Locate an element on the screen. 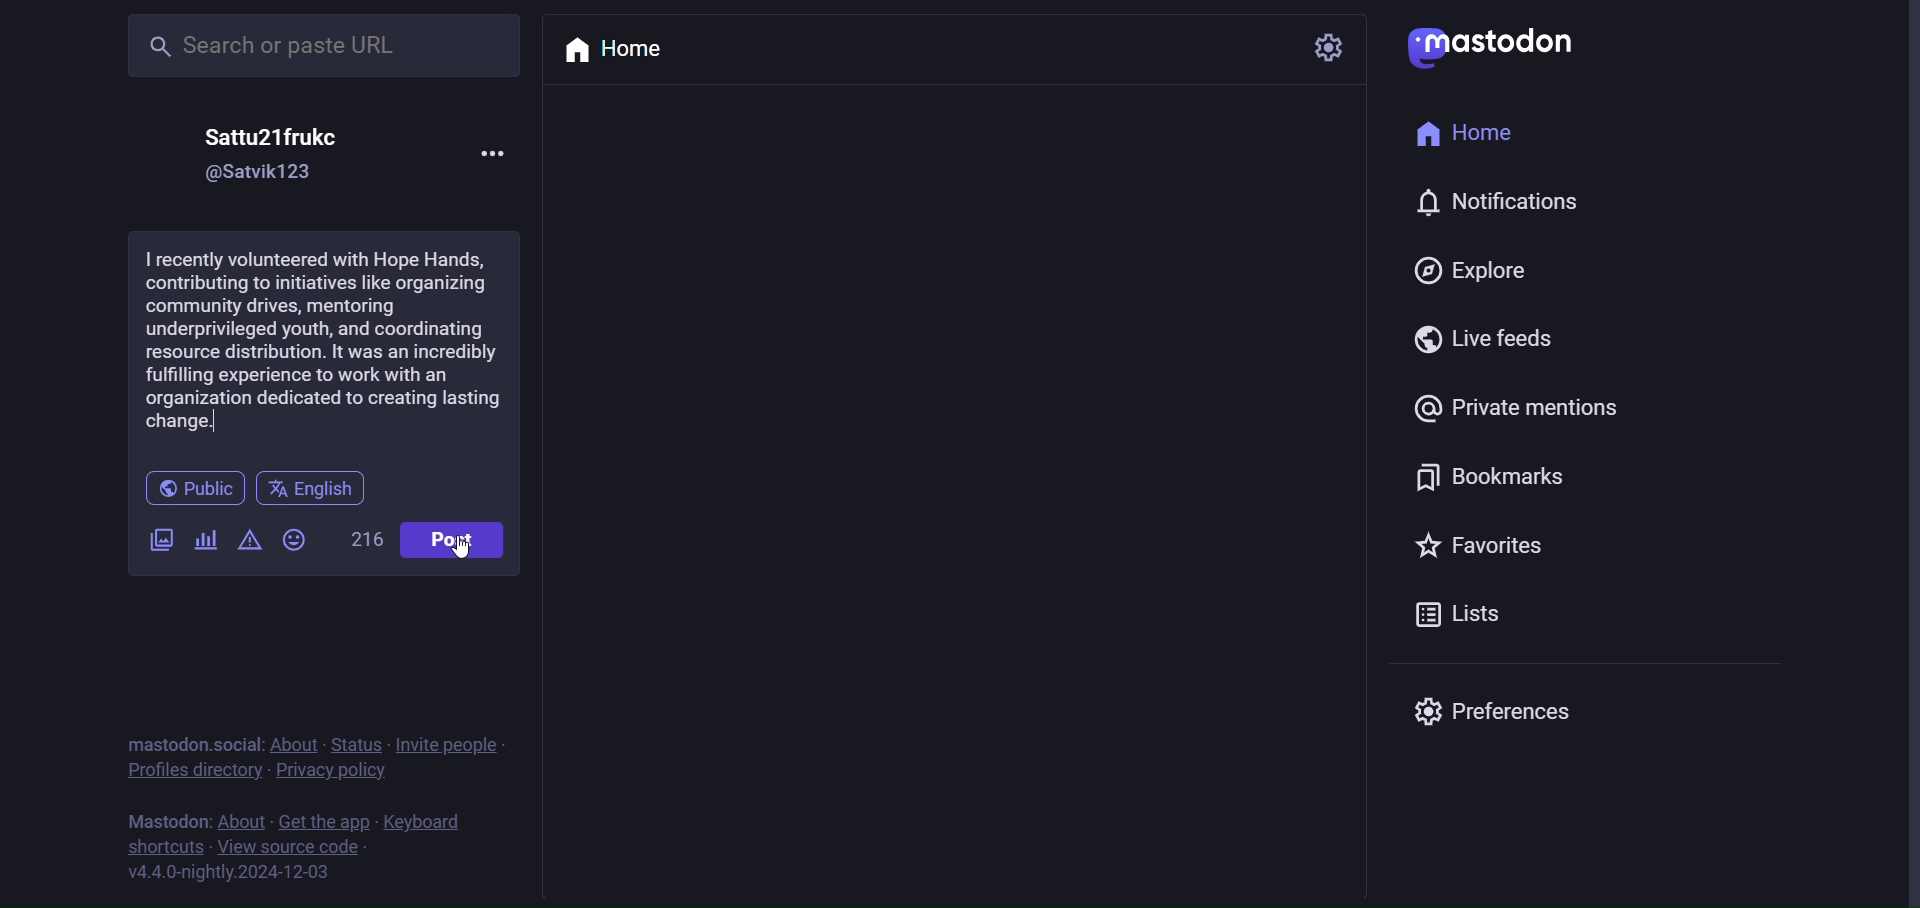 This screenshot has width=1920, height=908. notification is located at coordinates (1504, 202).